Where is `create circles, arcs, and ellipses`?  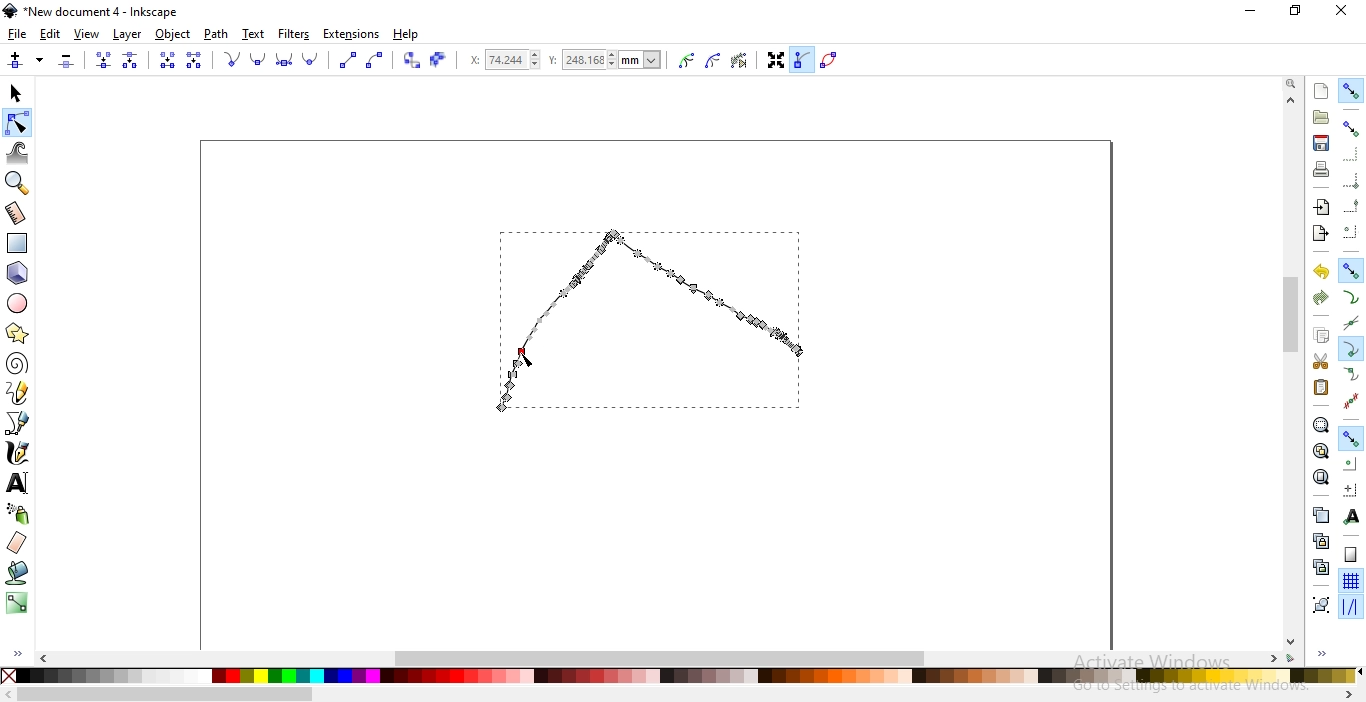
create circles, arcs, and ellipses is located at coordinates (18, 303).